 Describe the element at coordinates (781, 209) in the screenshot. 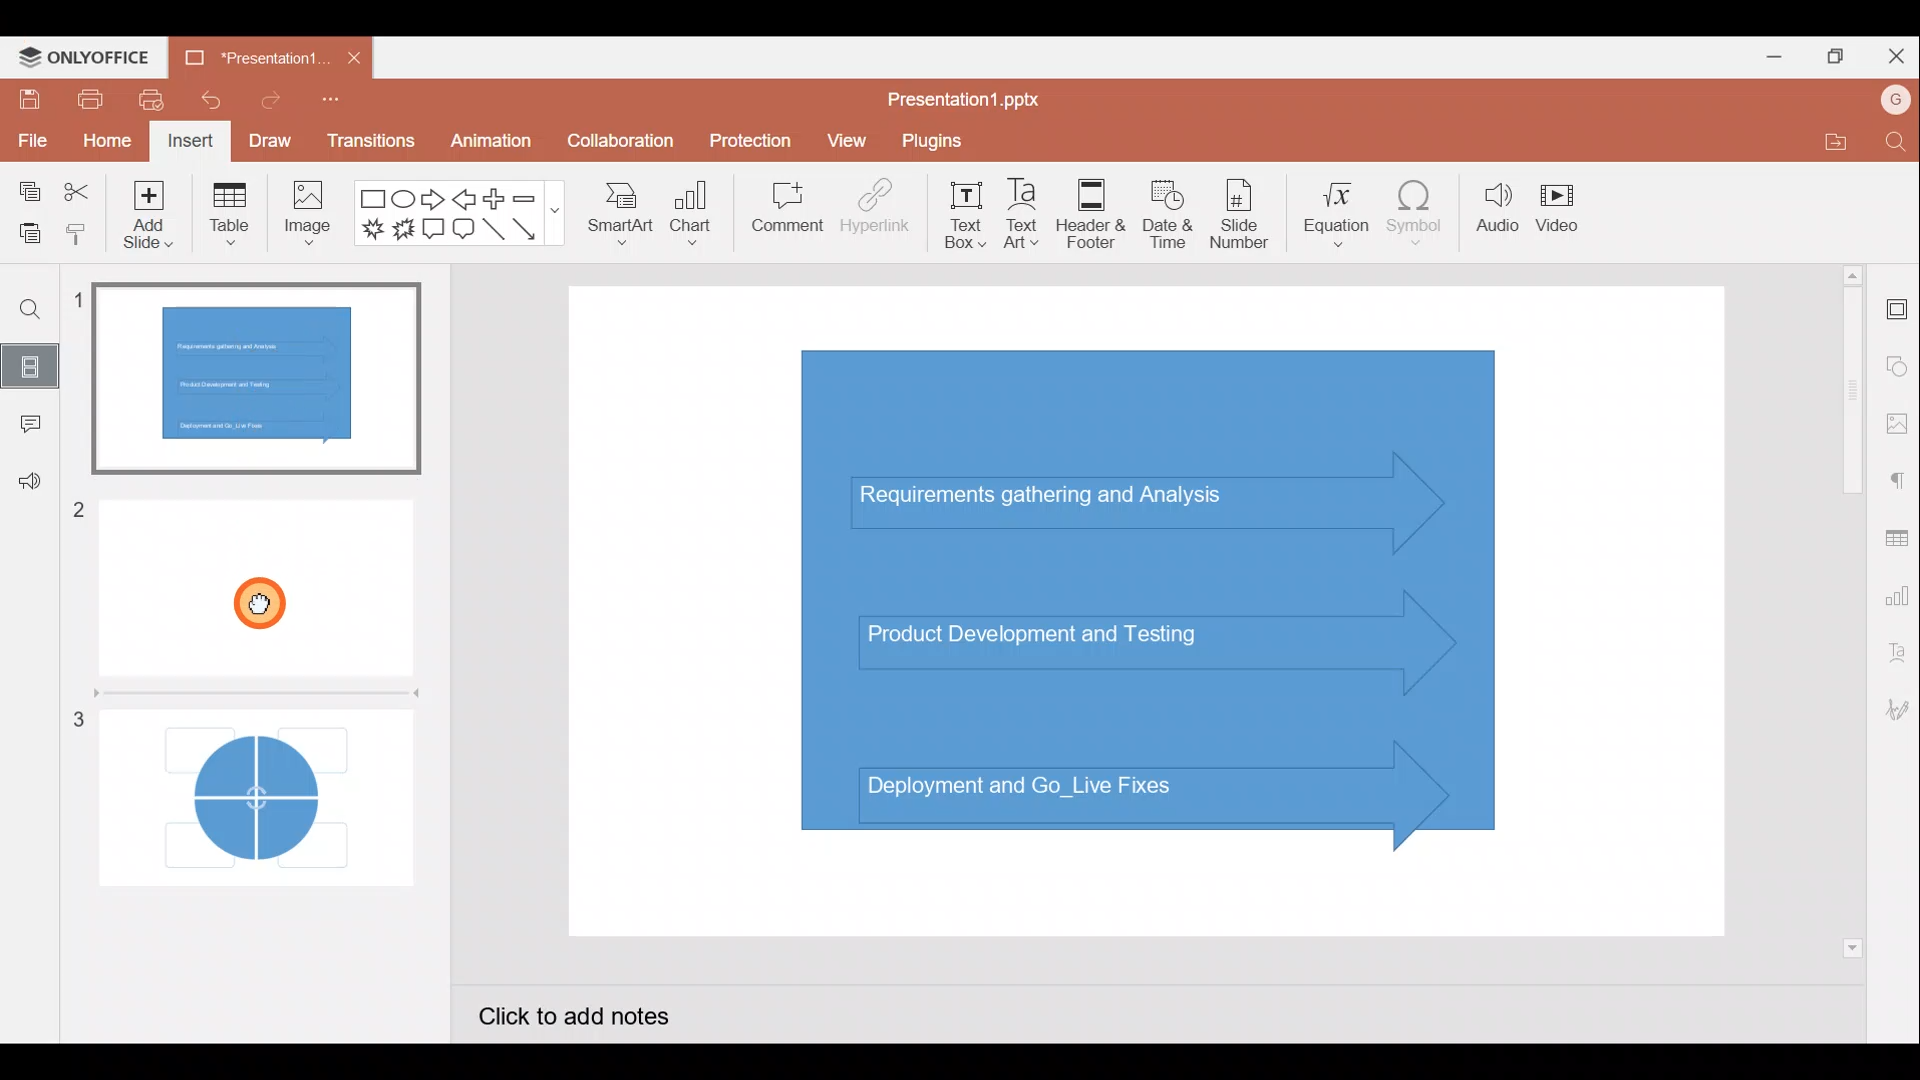

I see `Comment` at that location.